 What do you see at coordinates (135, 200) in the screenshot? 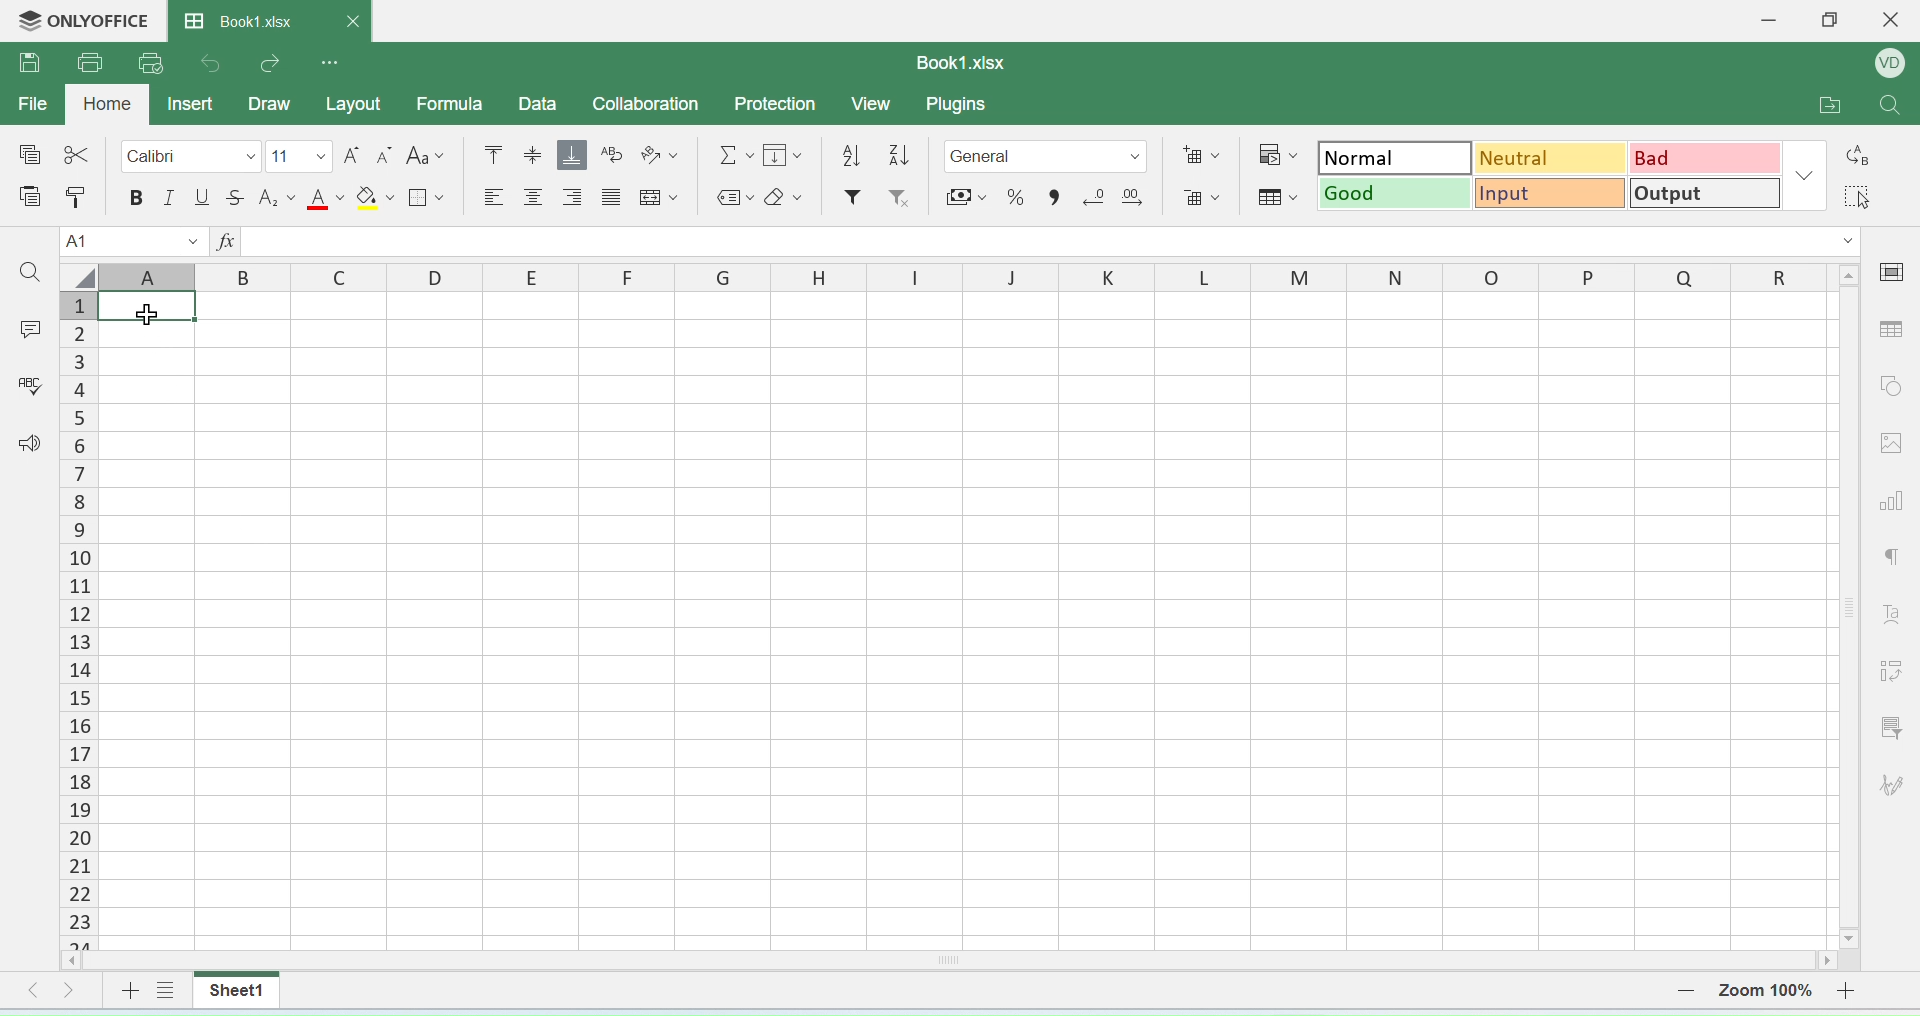
I see `bolde` at bounding box center [135, 200].